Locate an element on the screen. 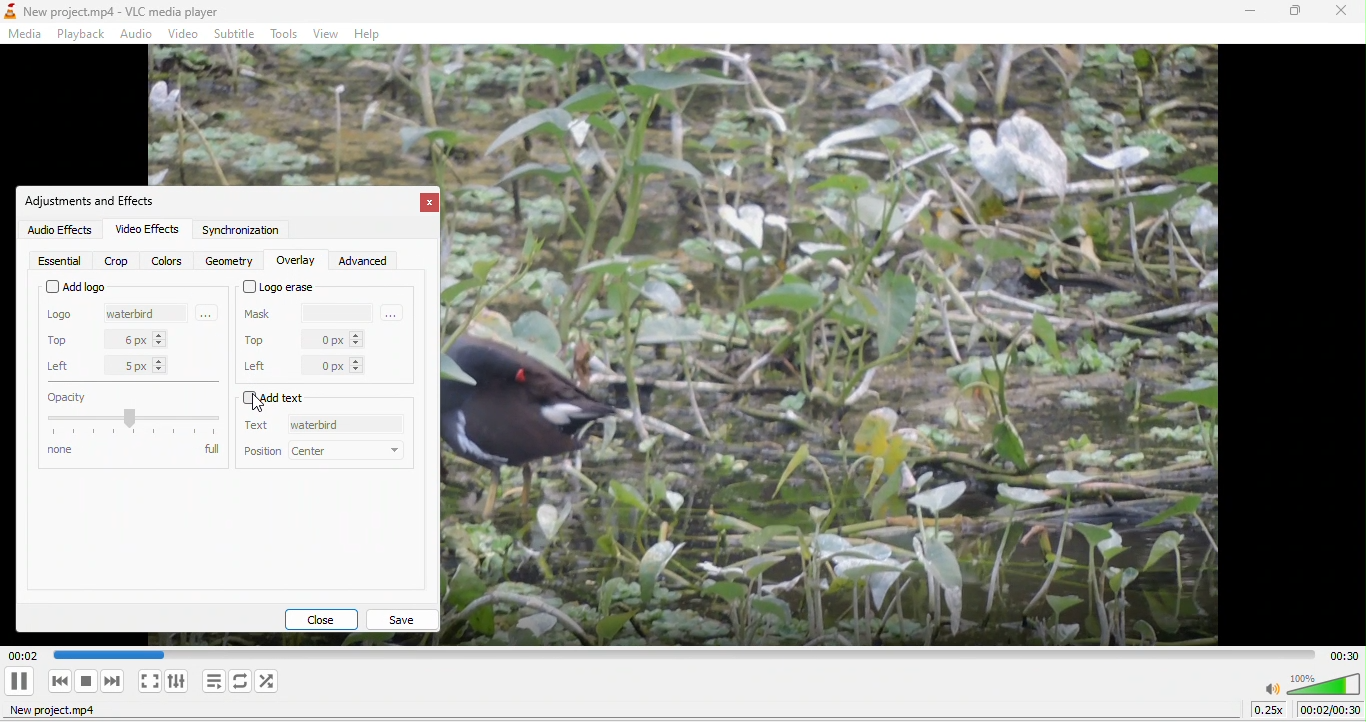 Image resolution: width=1366 pixels, height=722 pixels. adjustments and effect is located at coordinates (97, 201).